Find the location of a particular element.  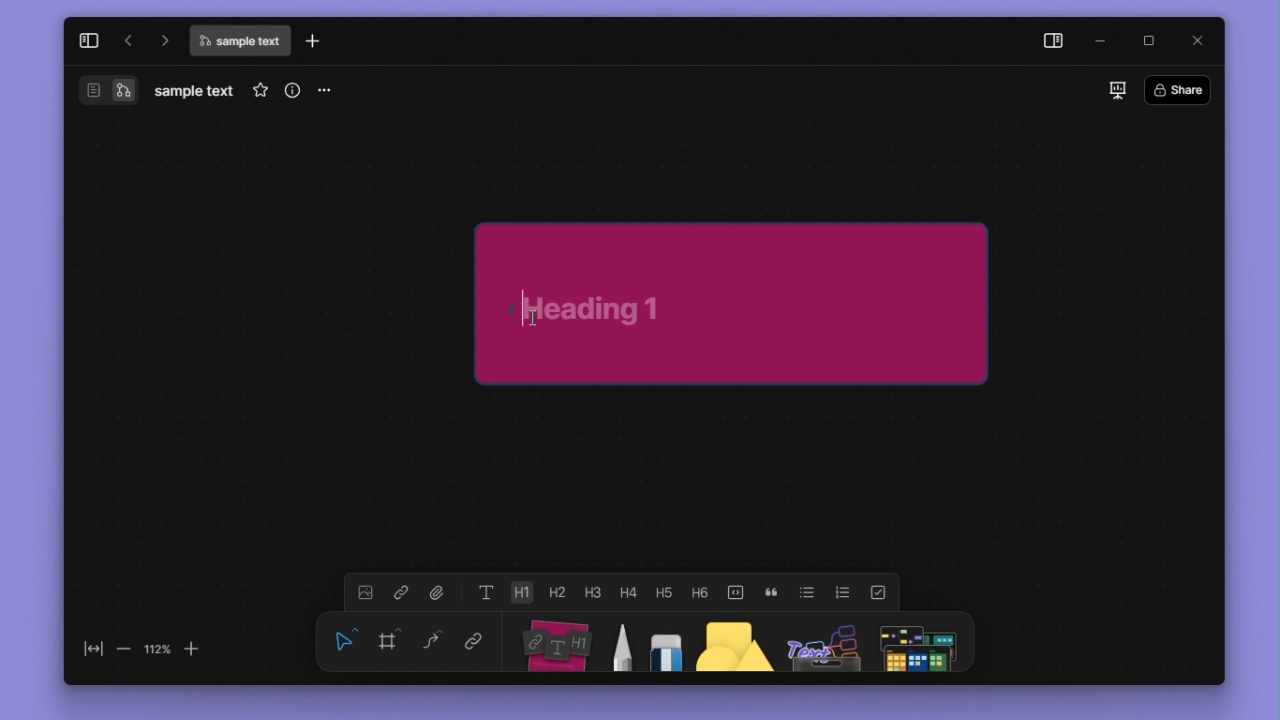

note is located at coordinates (559, 642).